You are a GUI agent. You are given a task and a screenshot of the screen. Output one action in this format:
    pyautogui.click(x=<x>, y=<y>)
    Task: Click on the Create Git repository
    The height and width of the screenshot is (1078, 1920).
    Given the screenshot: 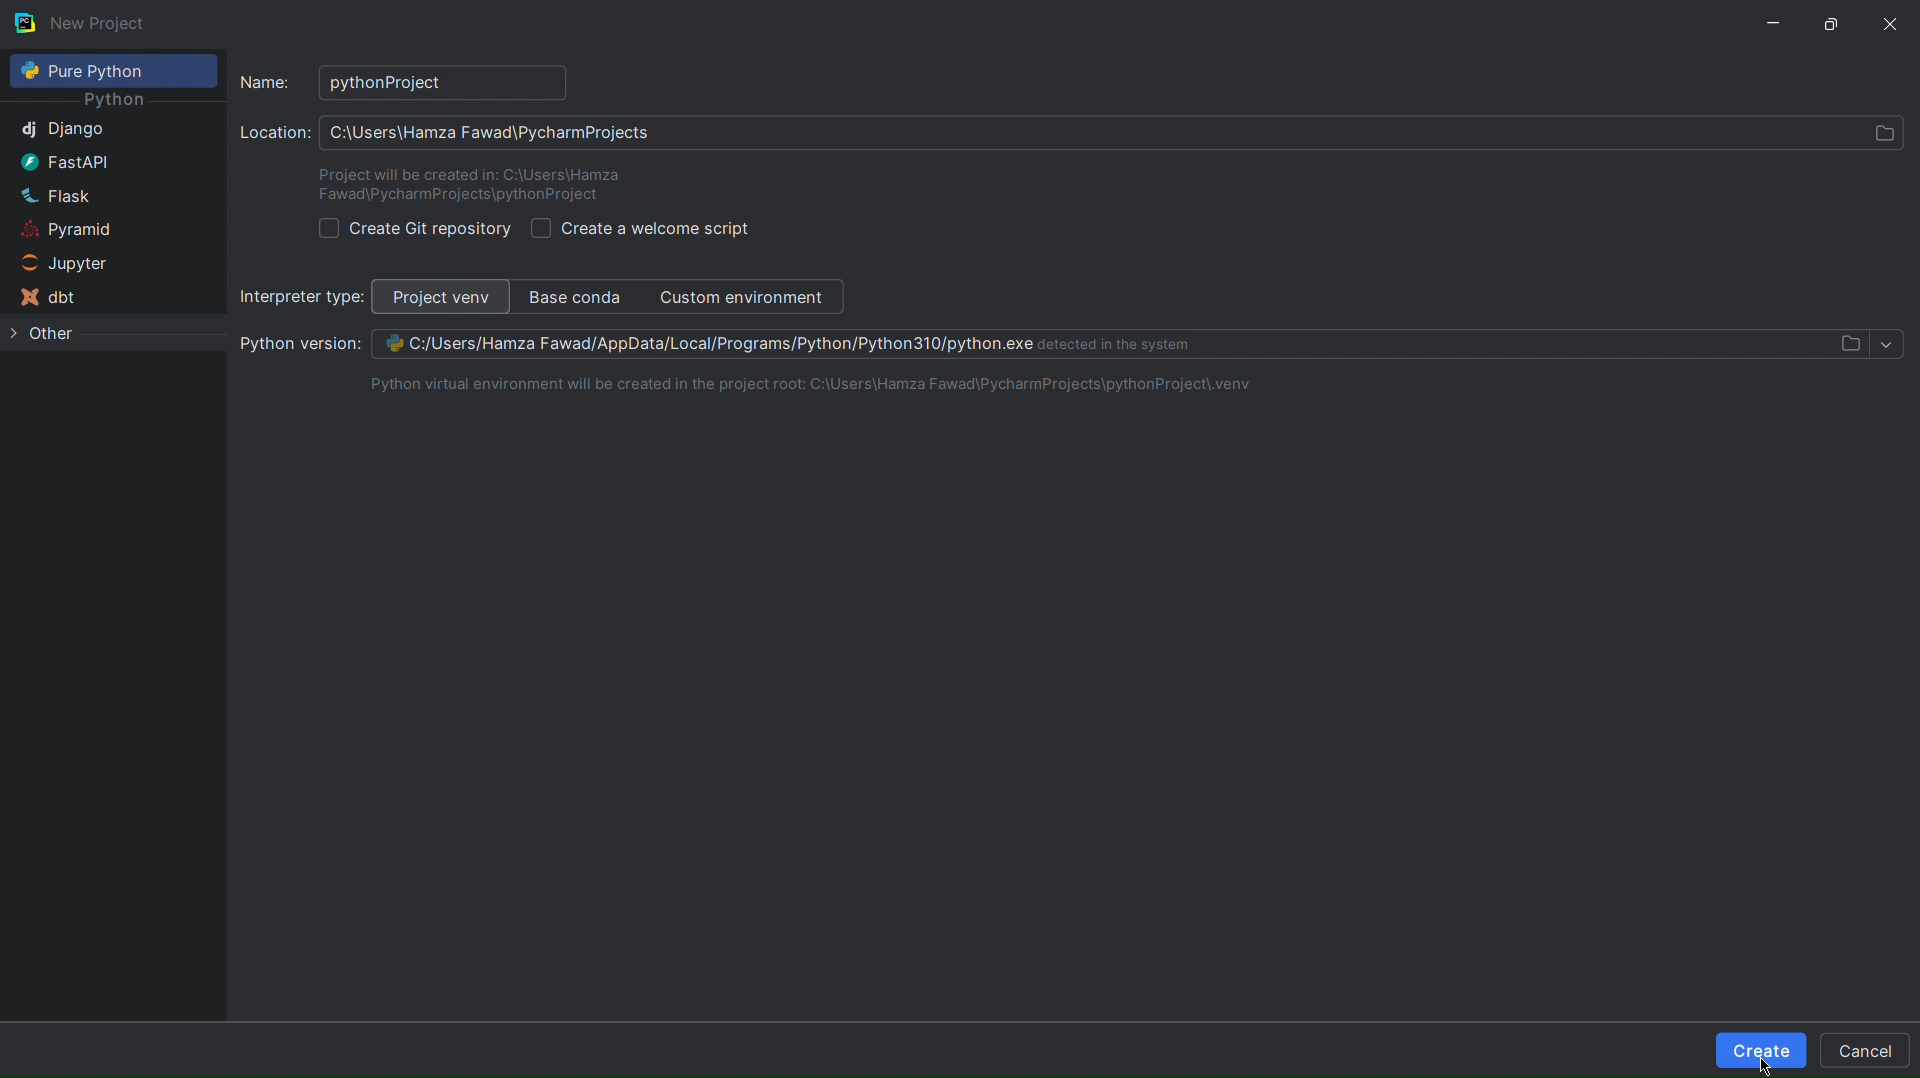 What is the action you would take?
    pyautogui.click(x=410, y=230)
    